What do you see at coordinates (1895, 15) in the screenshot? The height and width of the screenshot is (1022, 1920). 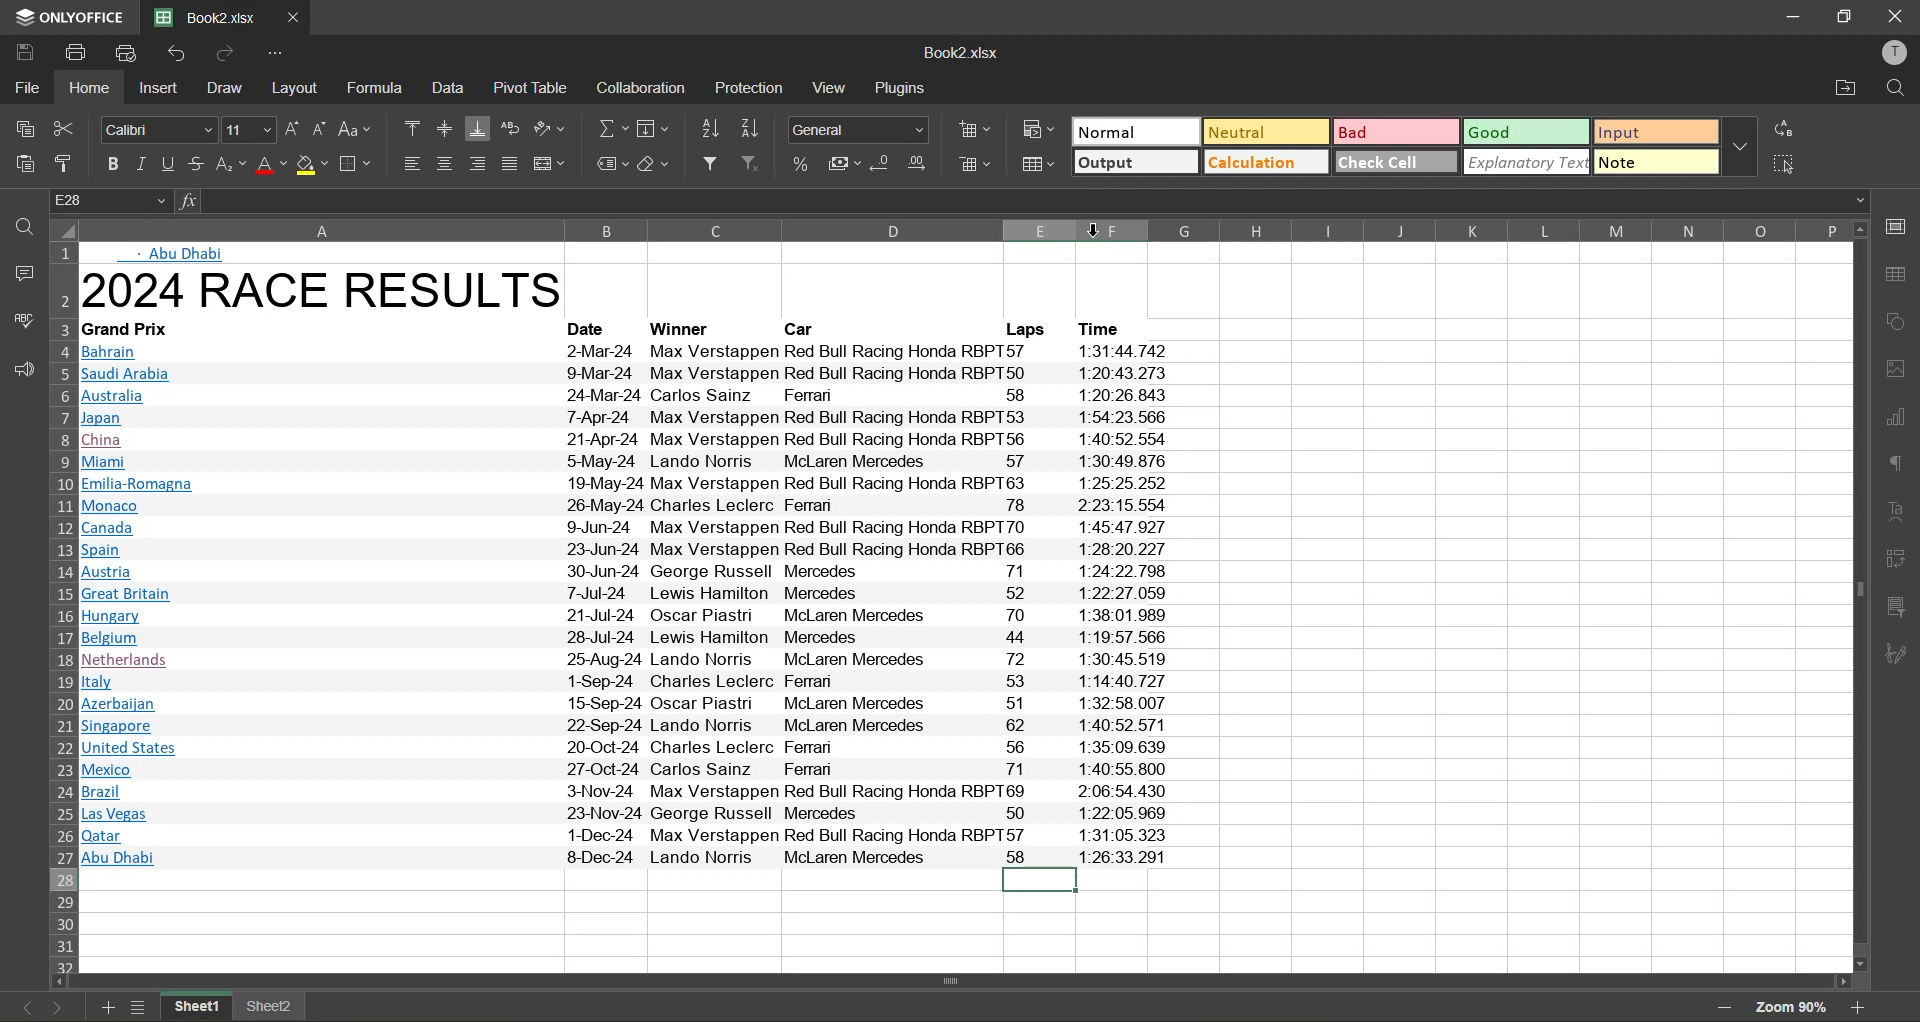 I see `close` at bounding box center [1895, 15].